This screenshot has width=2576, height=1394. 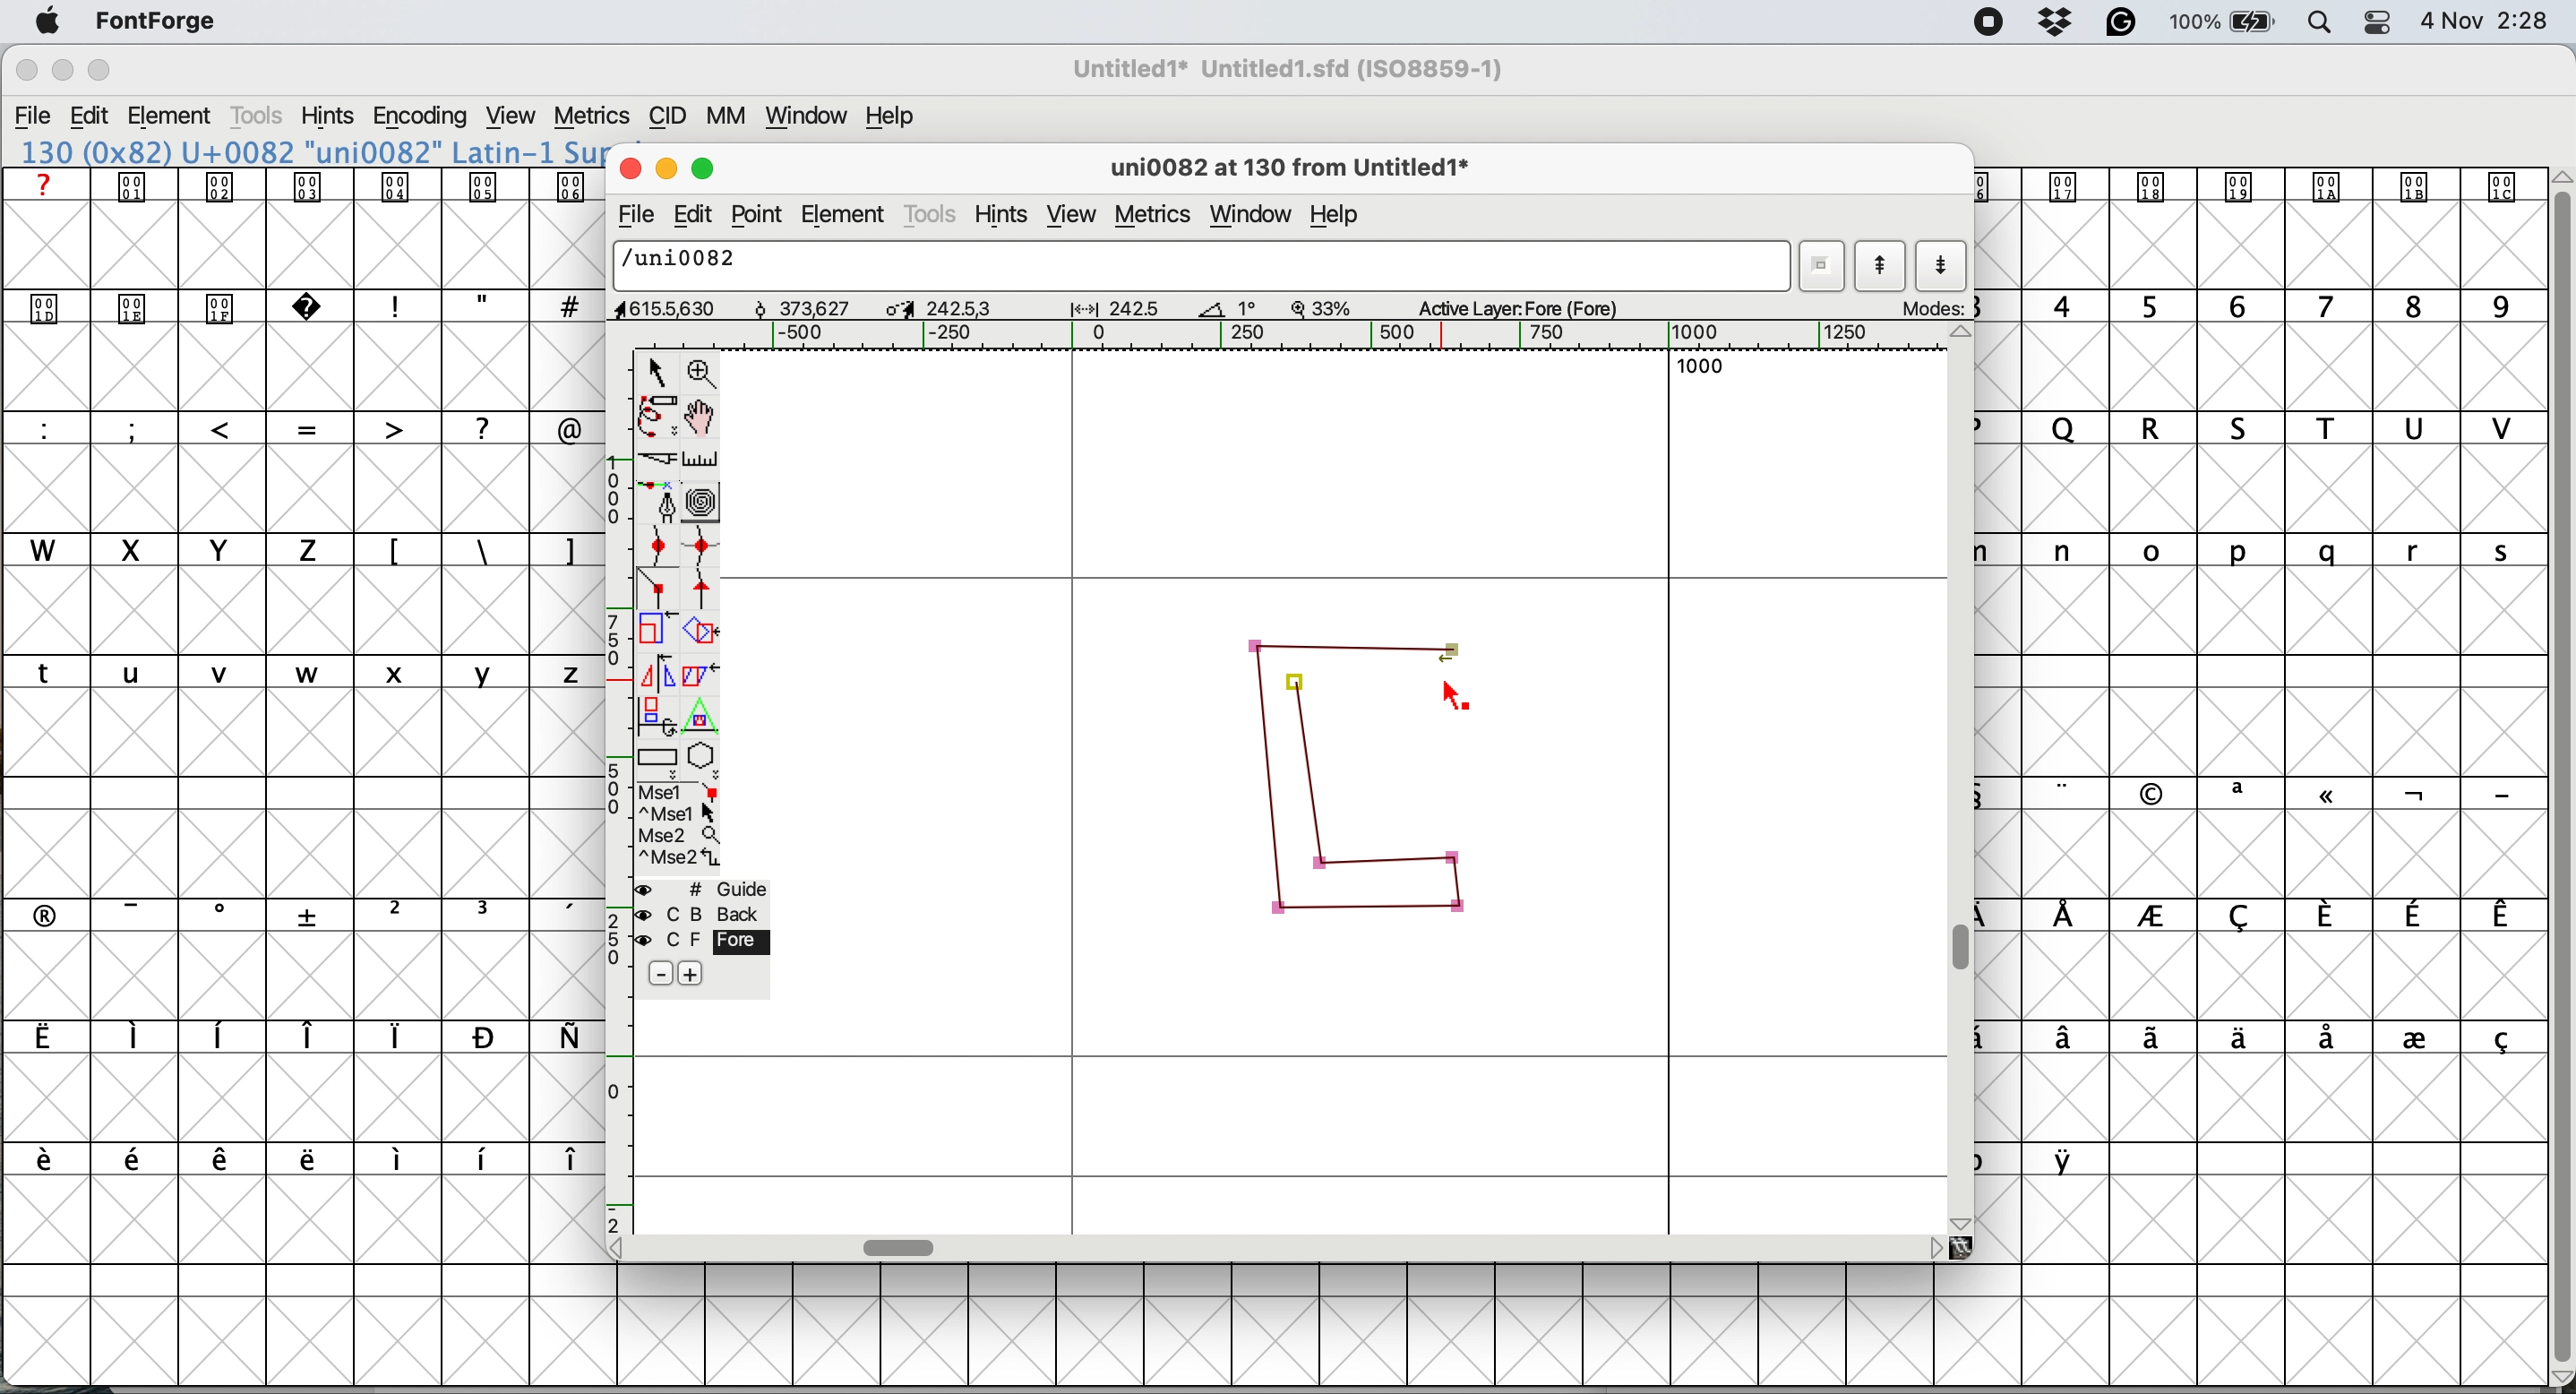 What do you see at coordinates (932, 217) in the screenshot?
I see `tools` at bounding box center [932, 217].